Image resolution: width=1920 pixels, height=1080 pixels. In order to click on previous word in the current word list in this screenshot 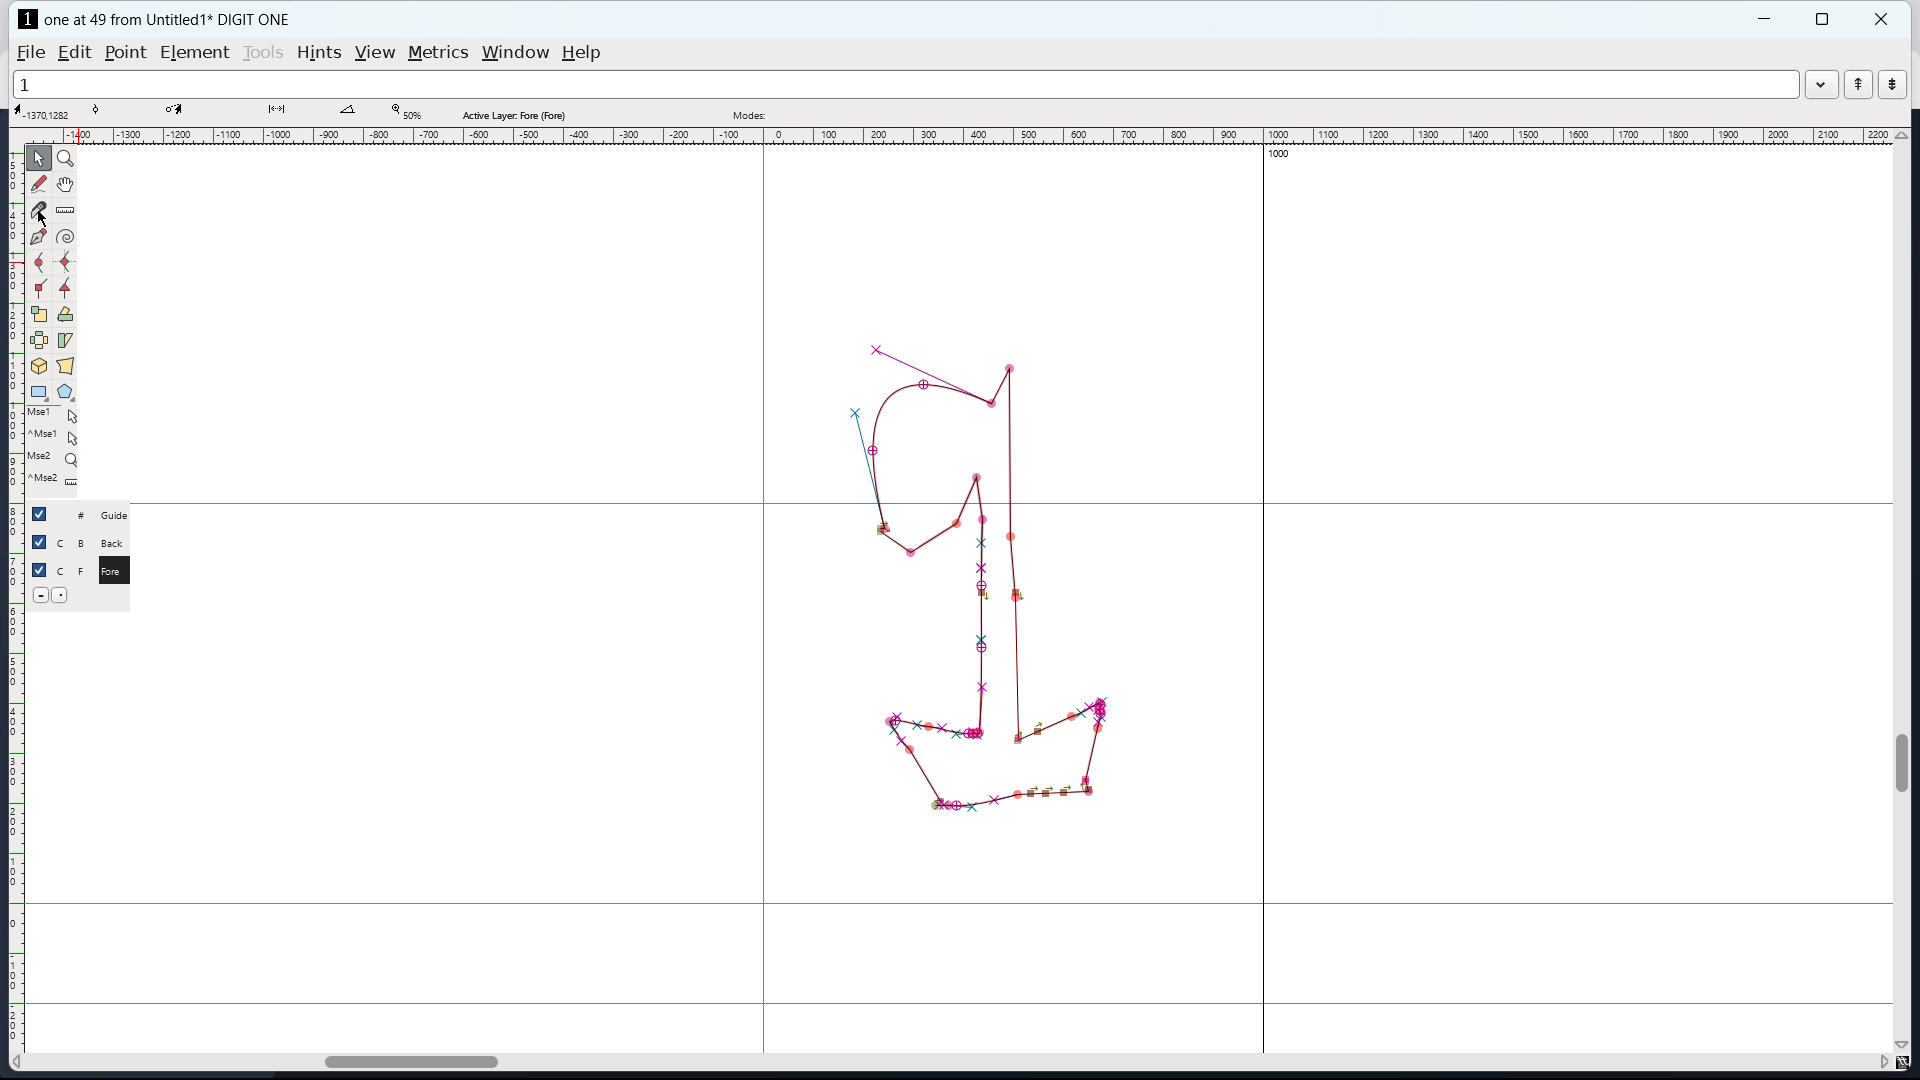, I will do `click(1858, 84)`.